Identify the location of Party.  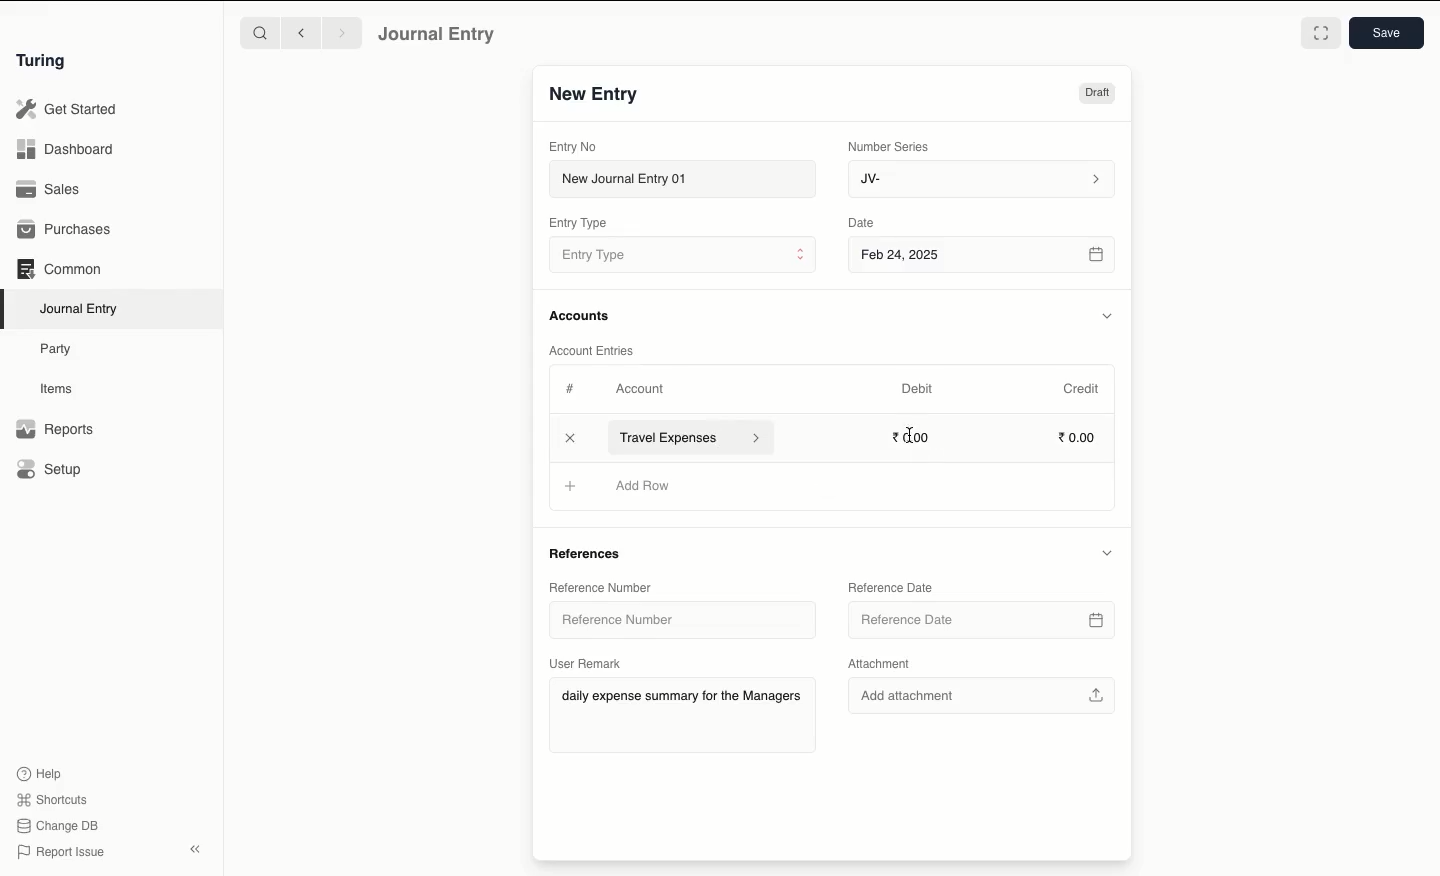
(61, 350).